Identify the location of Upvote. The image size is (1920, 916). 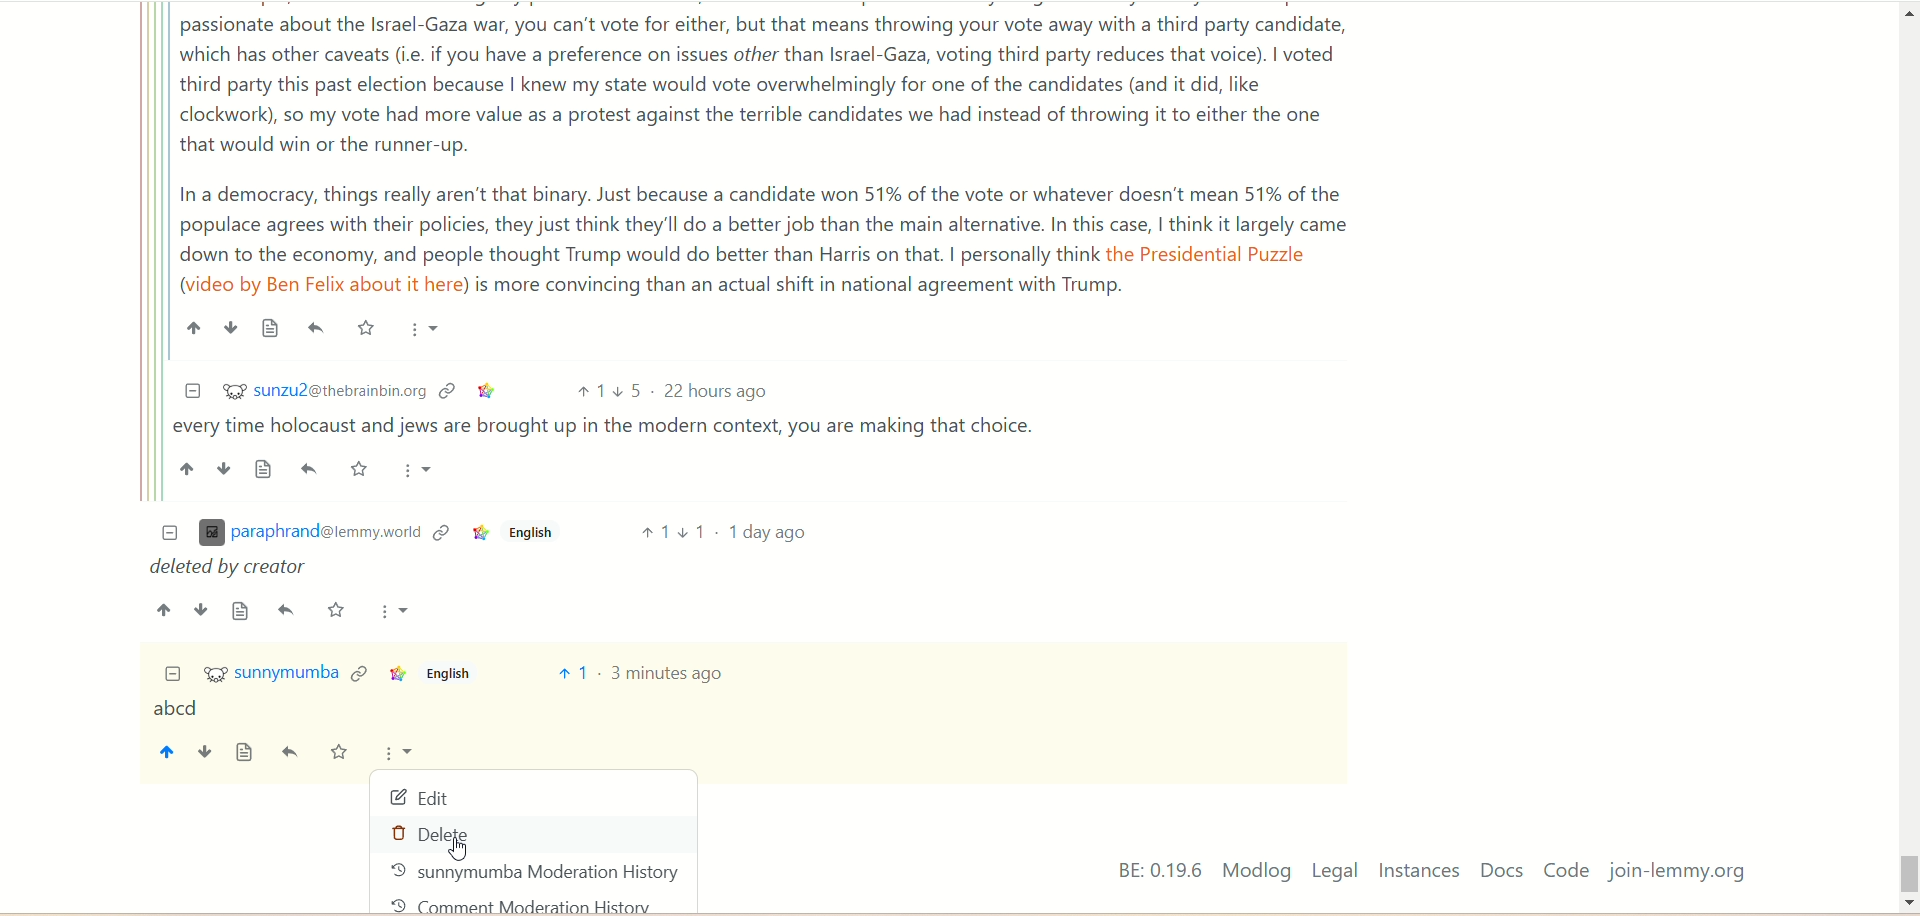
(165, 610).